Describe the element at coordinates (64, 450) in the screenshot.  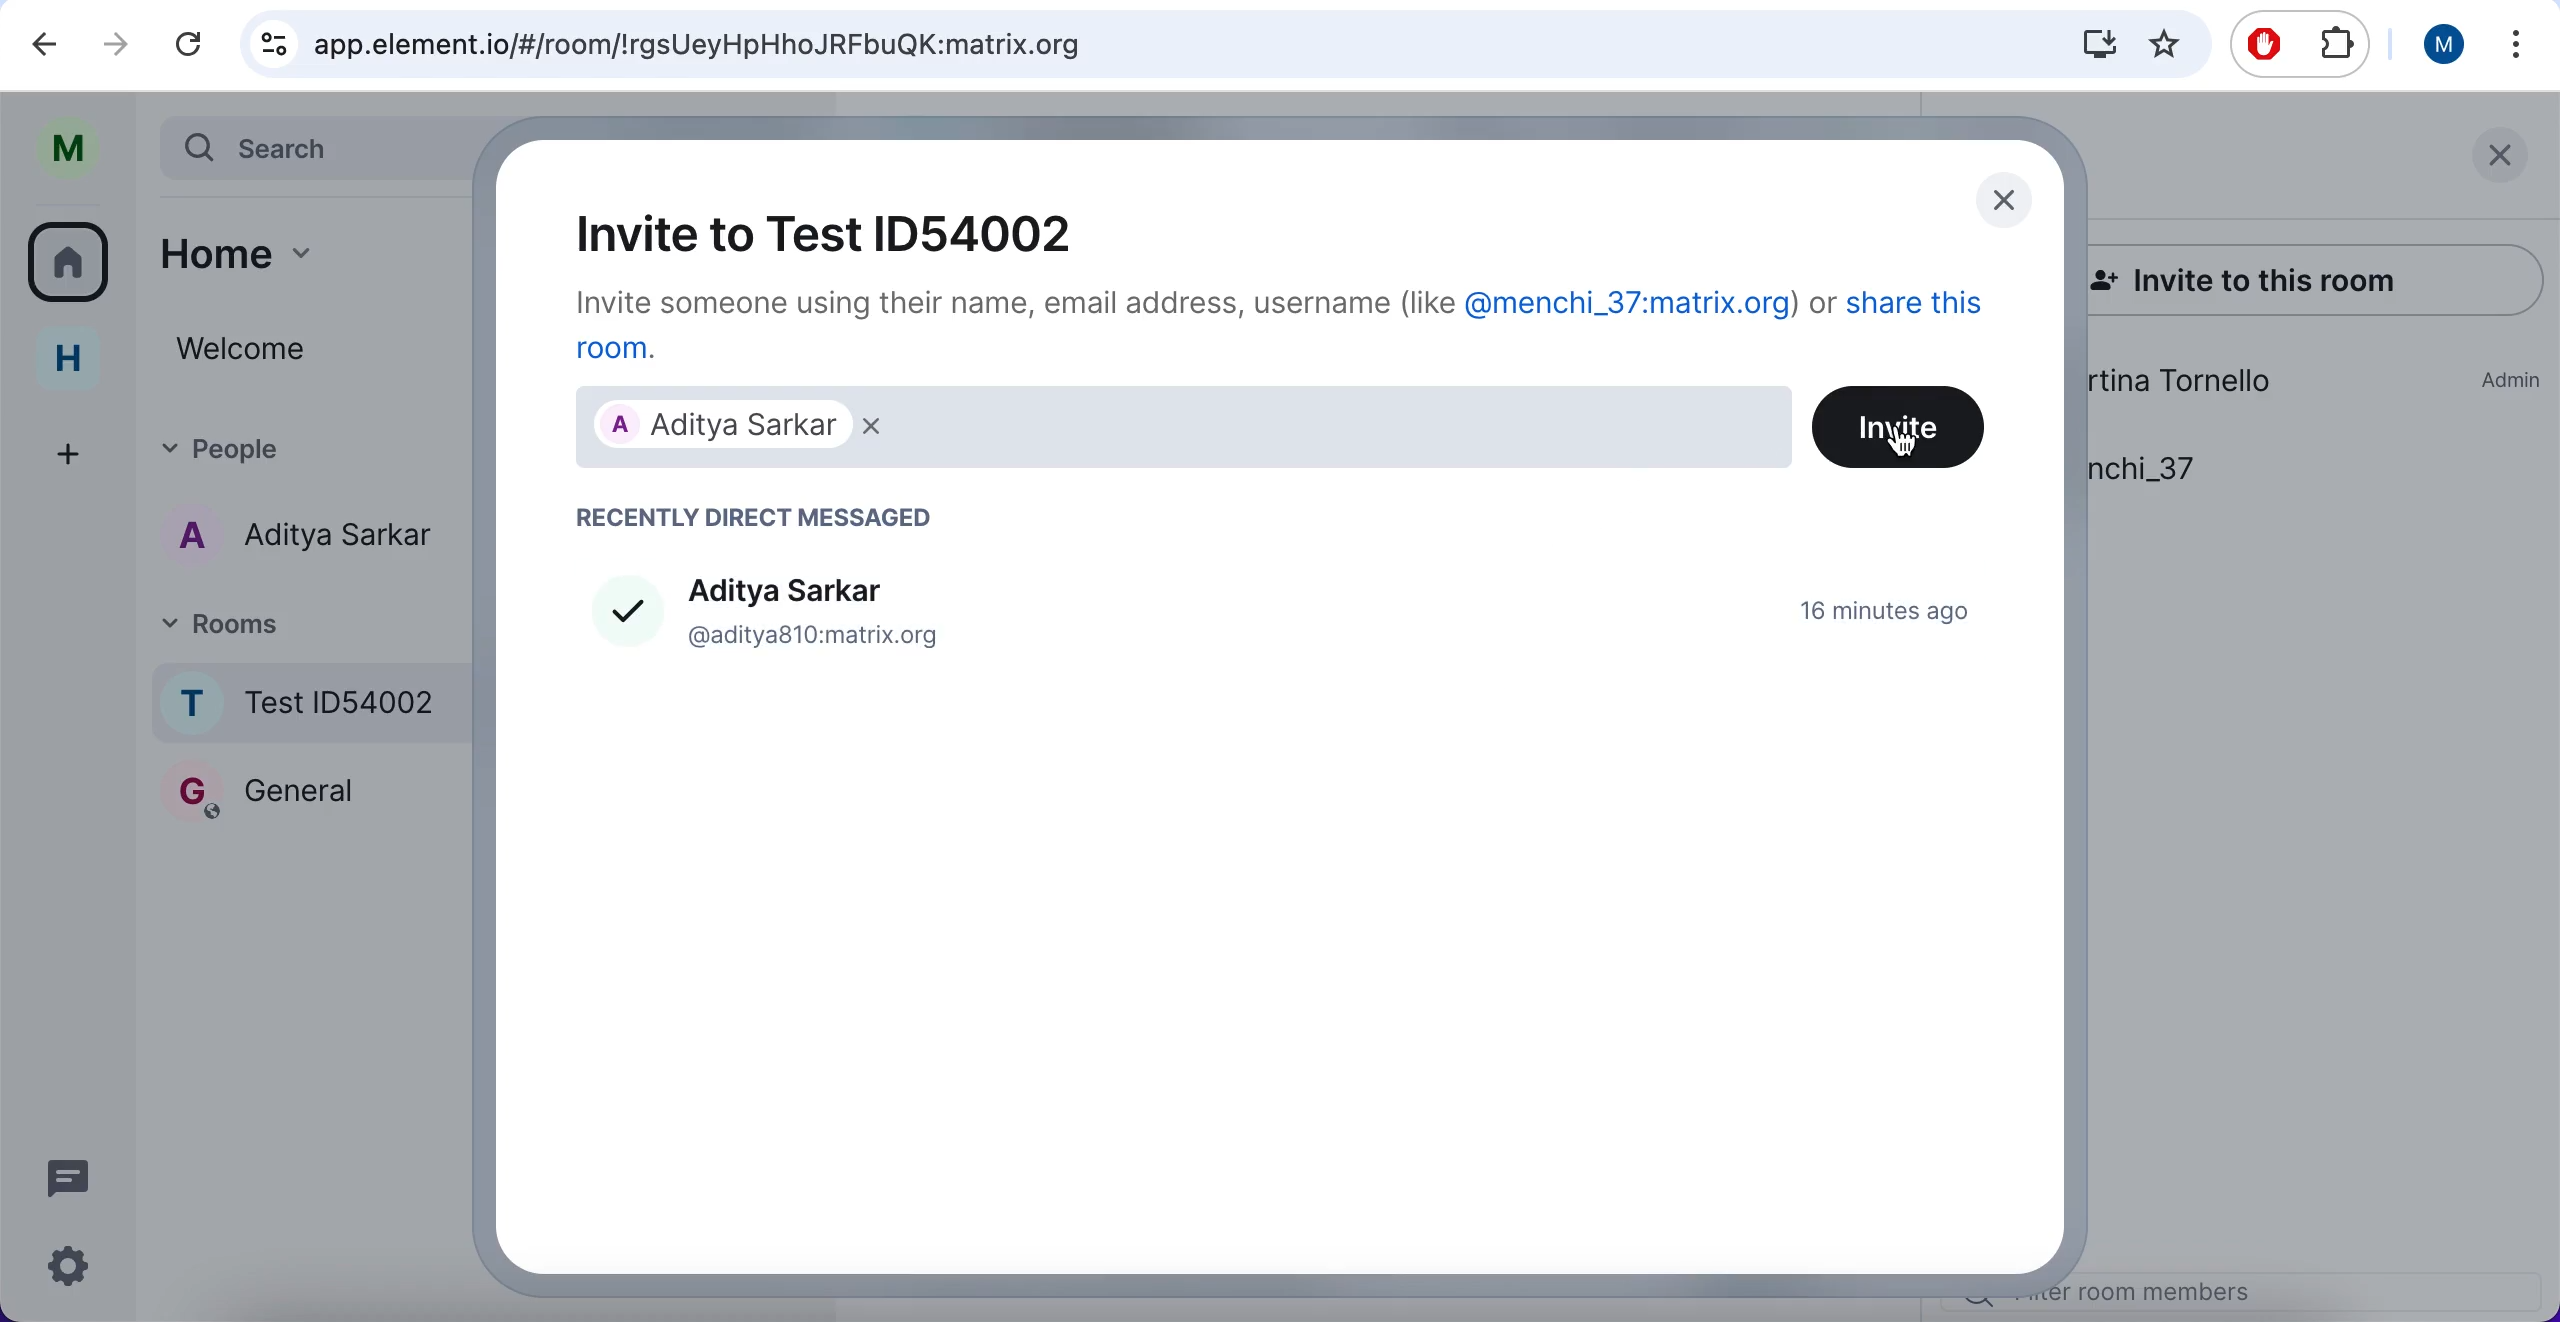
I see `add` at that location.